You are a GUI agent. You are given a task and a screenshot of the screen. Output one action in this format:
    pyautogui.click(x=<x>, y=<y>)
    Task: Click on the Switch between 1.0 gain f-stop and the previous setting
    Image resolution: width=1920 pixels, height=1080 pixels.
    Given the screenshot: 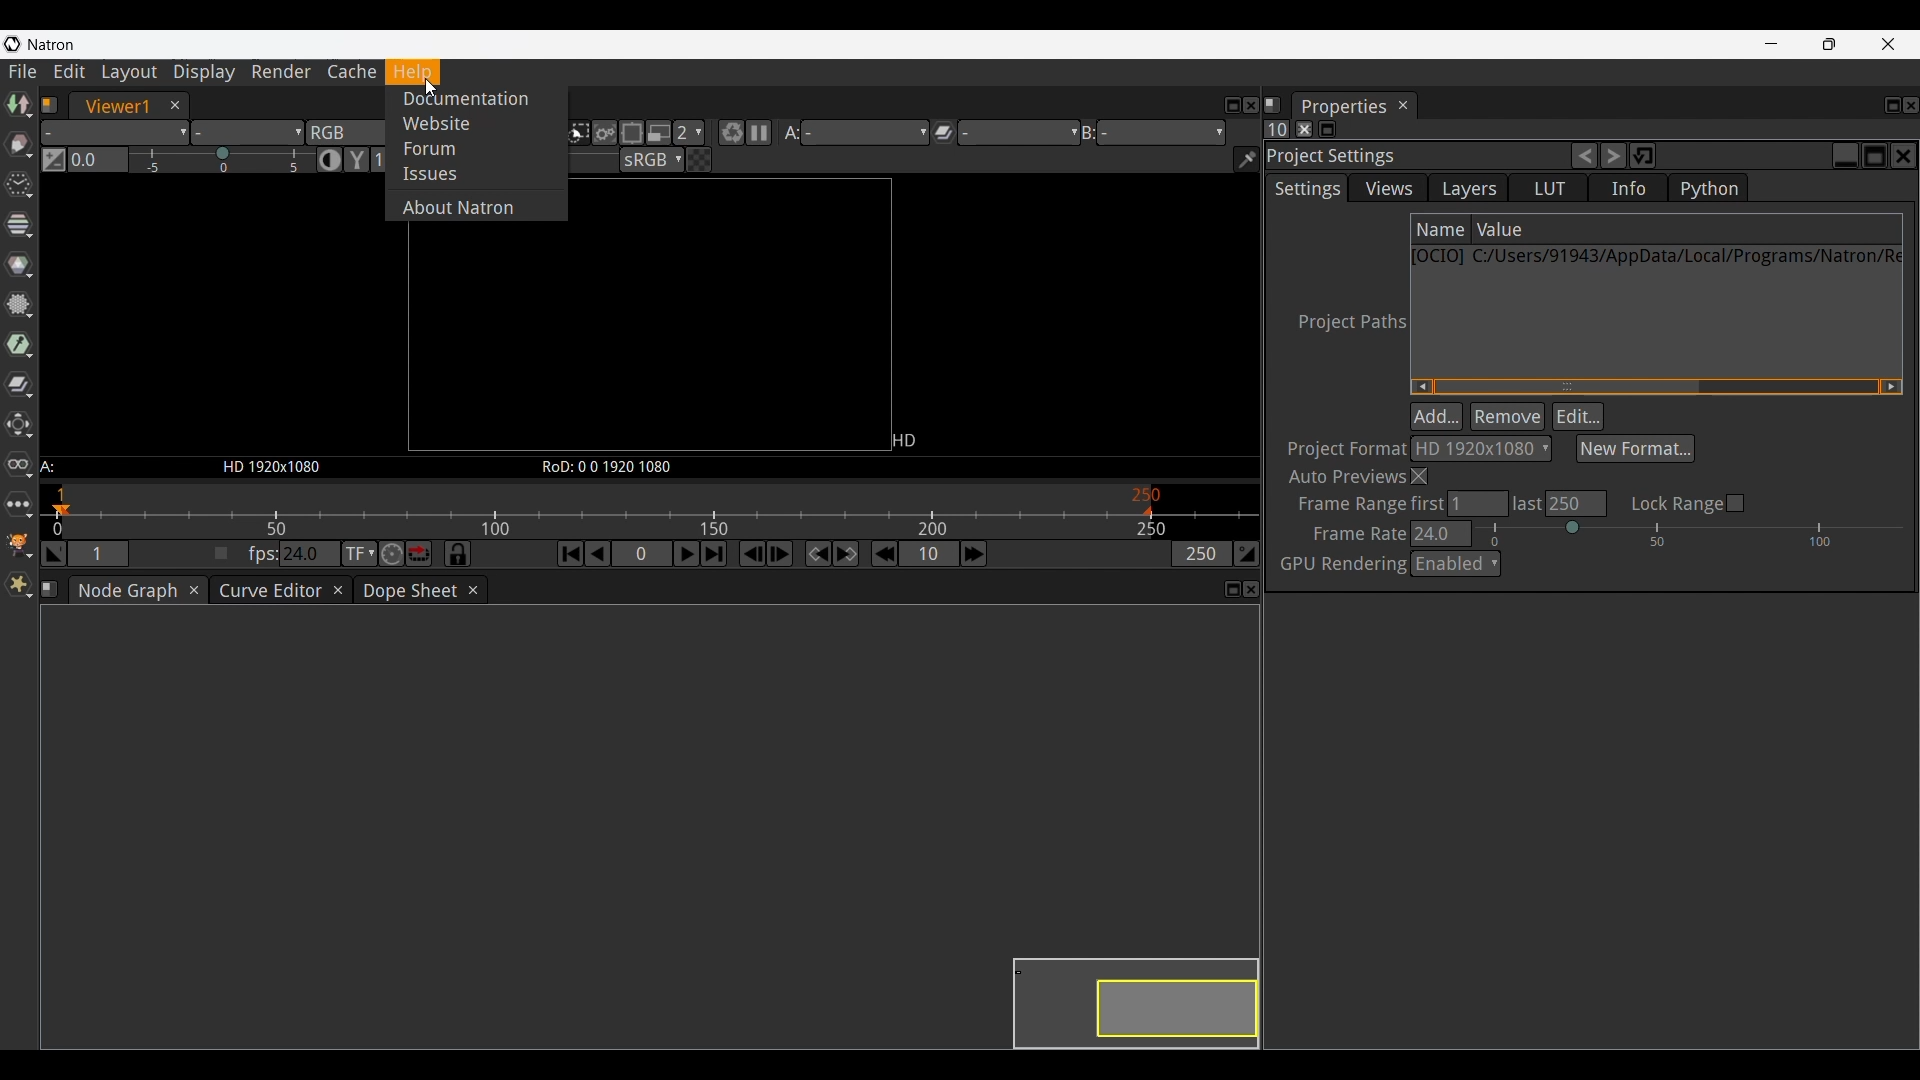 What is the action you would take?
    pyautogui.click(x=53, y=160)
    